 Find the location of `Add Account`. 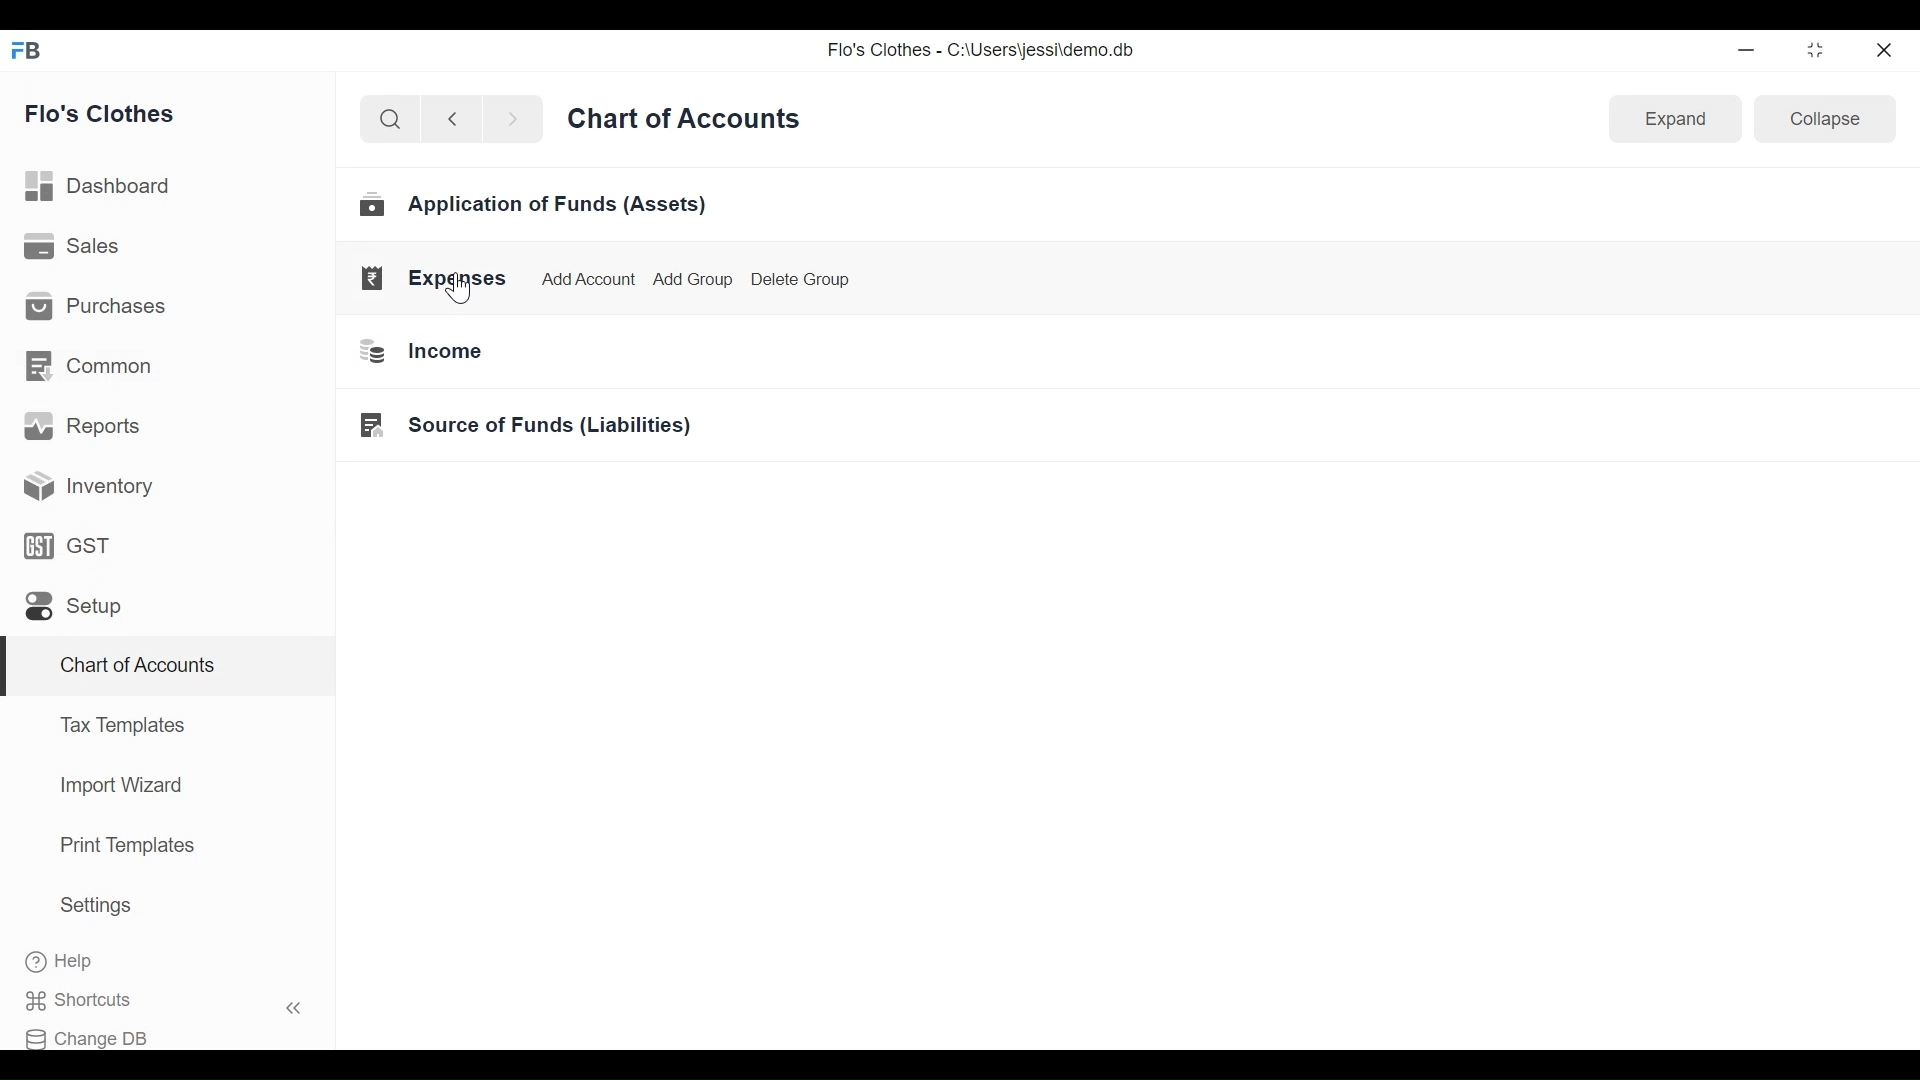

Add Account is located at coordinates (590, 281).